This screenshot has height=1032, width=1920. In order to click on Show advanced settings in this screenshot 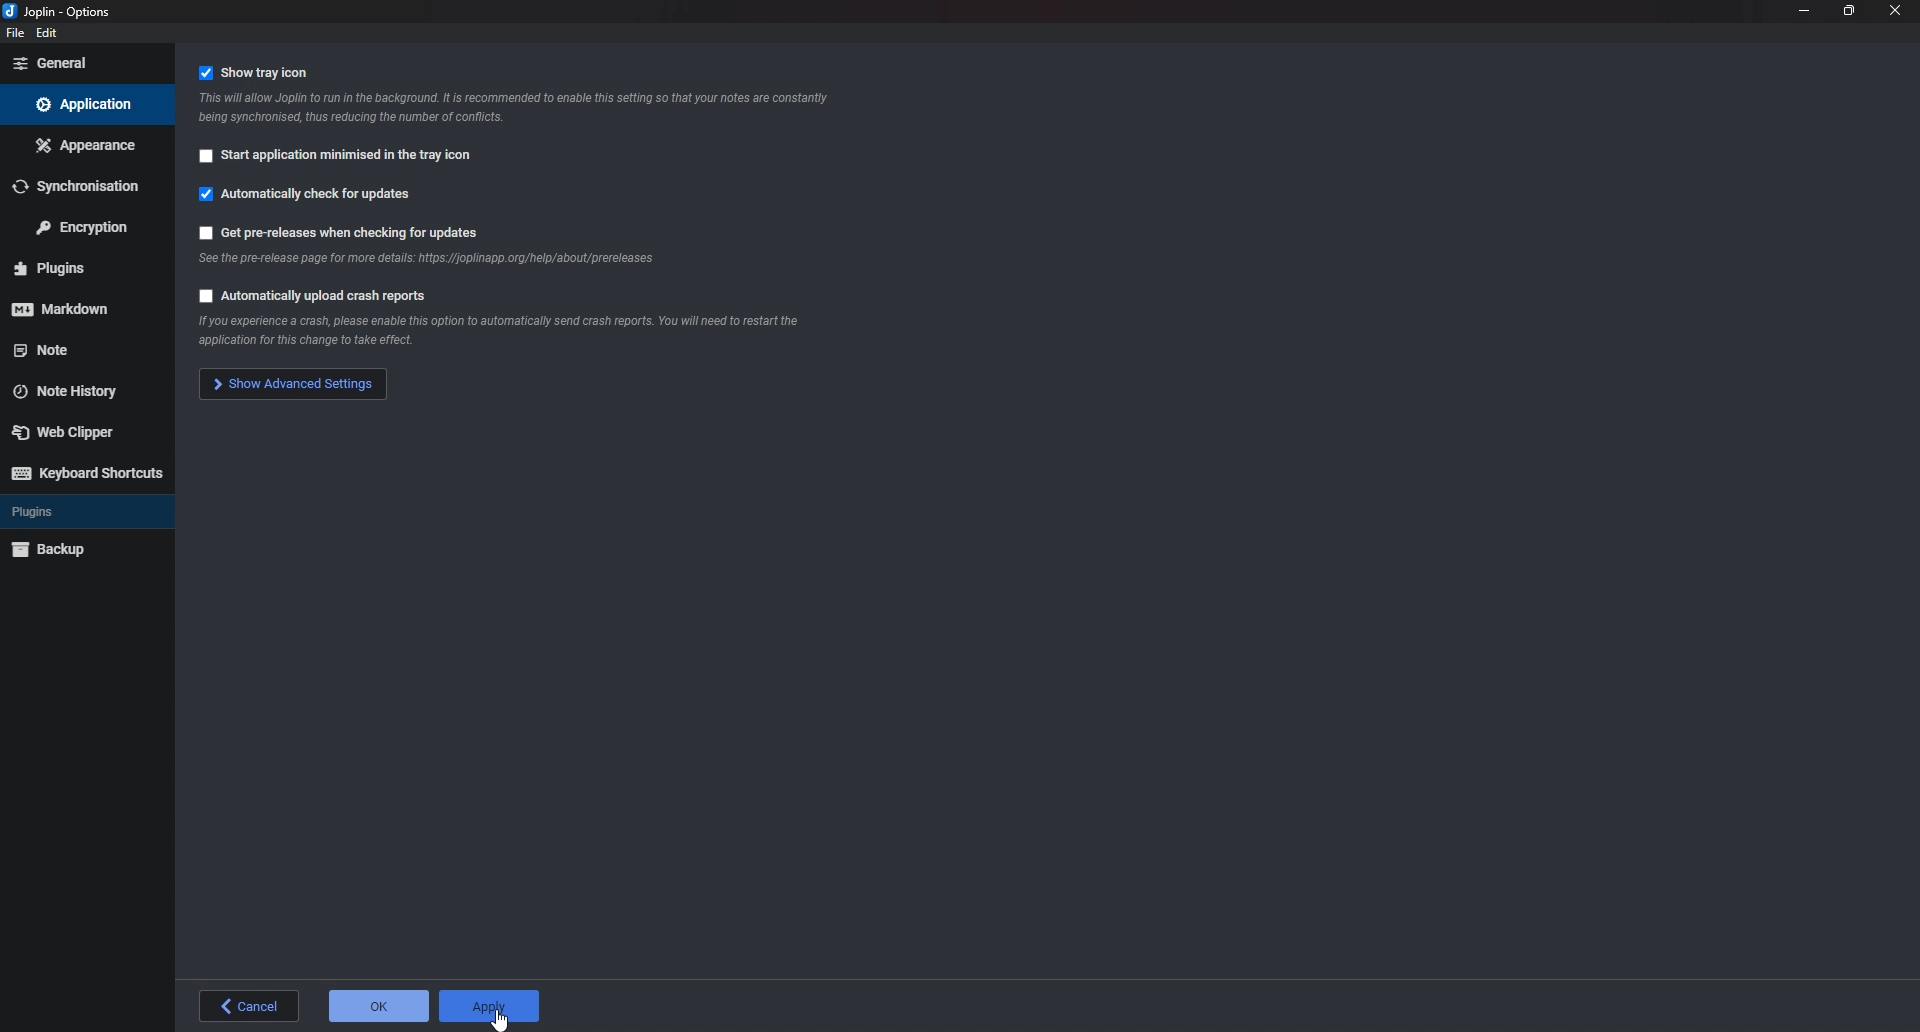, I will do `click(290, 385)`.